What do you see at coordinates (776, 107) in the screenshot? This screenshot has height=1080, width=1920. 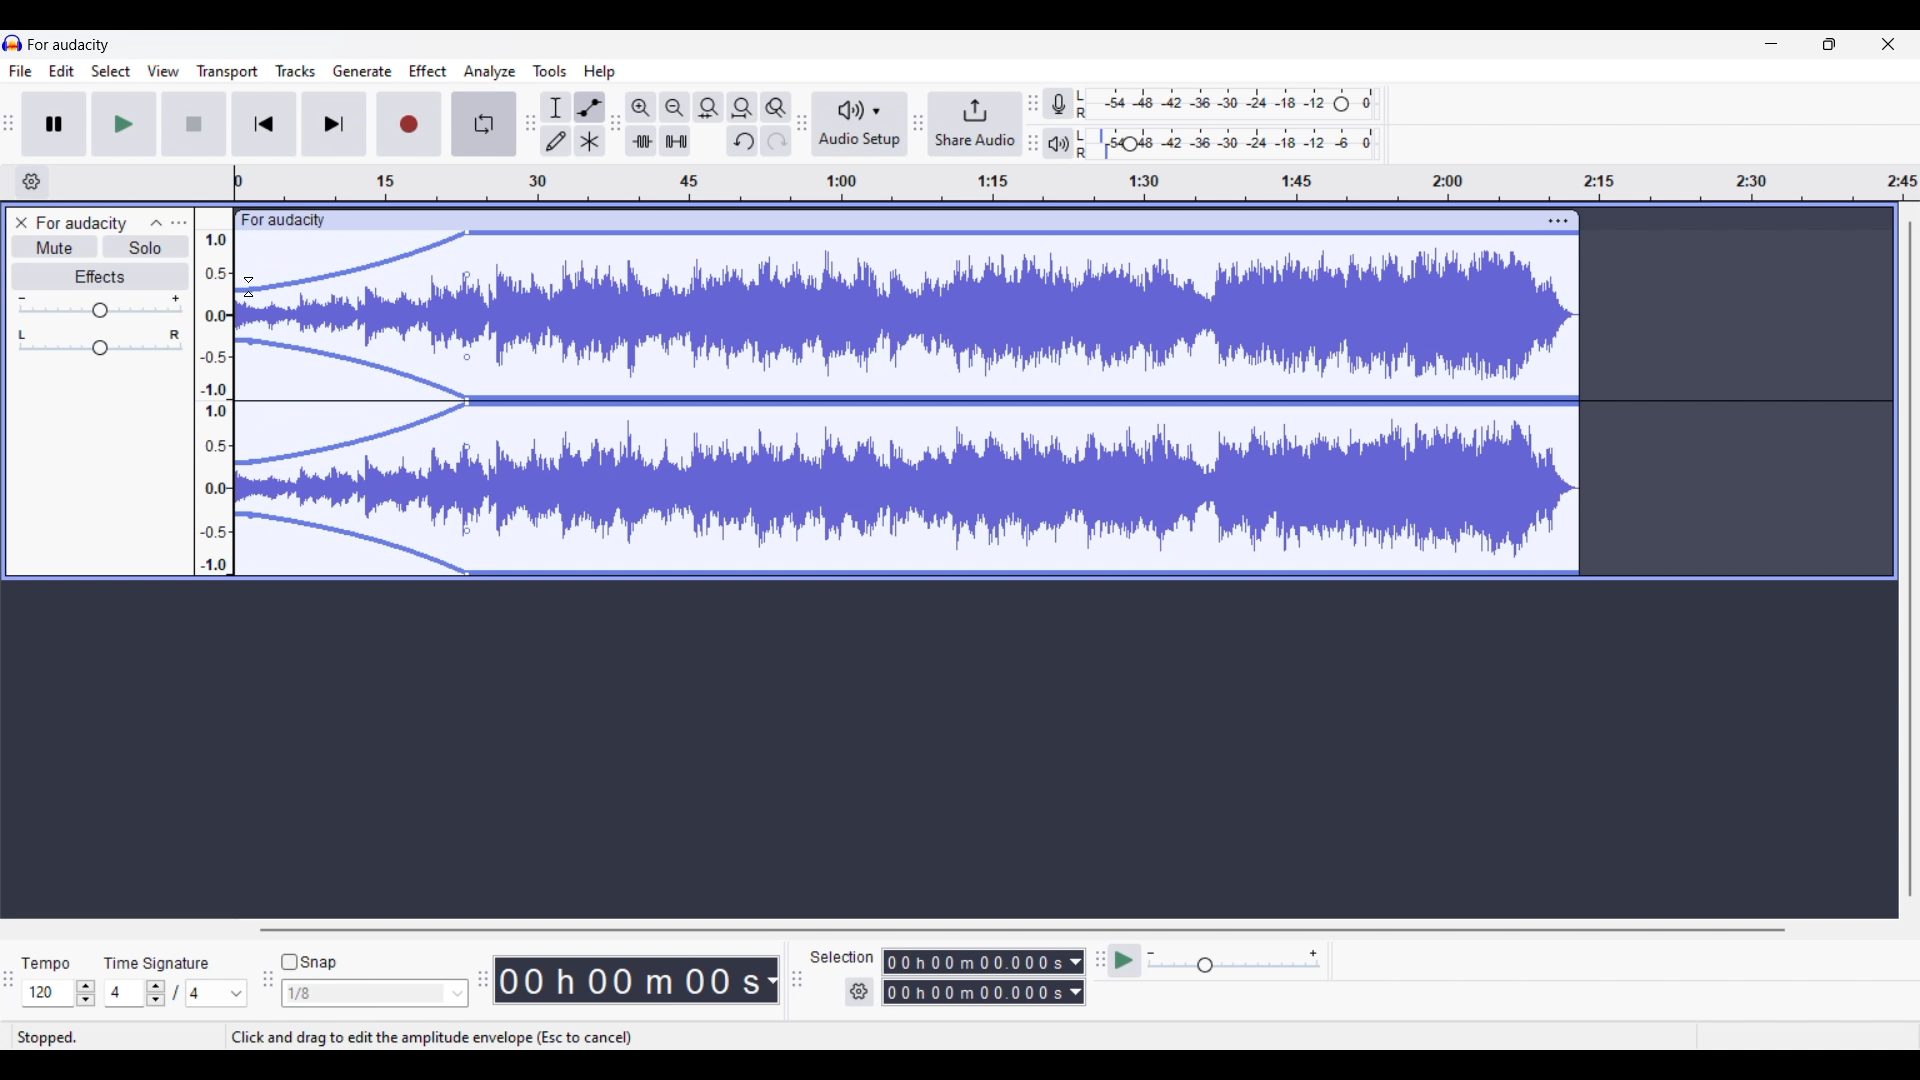 I see `Zoom toggle` at bounding box center [776, 107].